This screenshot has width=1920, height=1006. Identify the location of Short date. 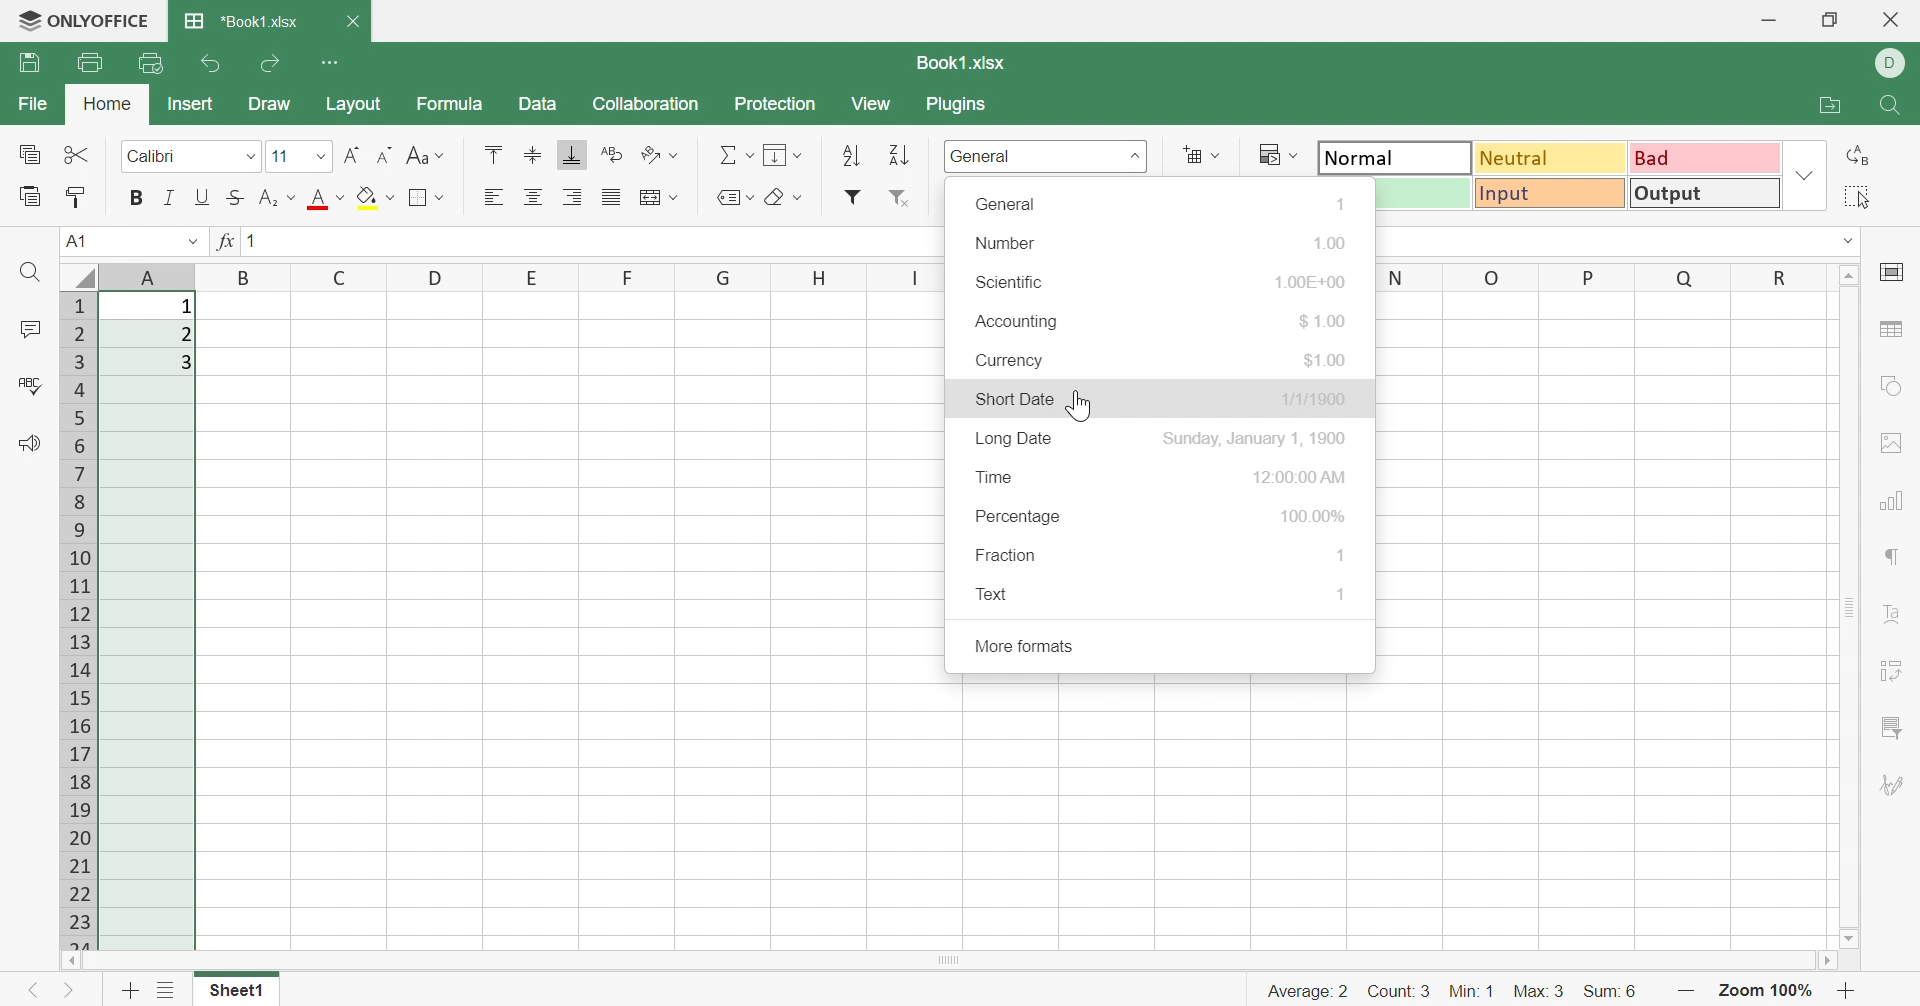
(1017, 399).